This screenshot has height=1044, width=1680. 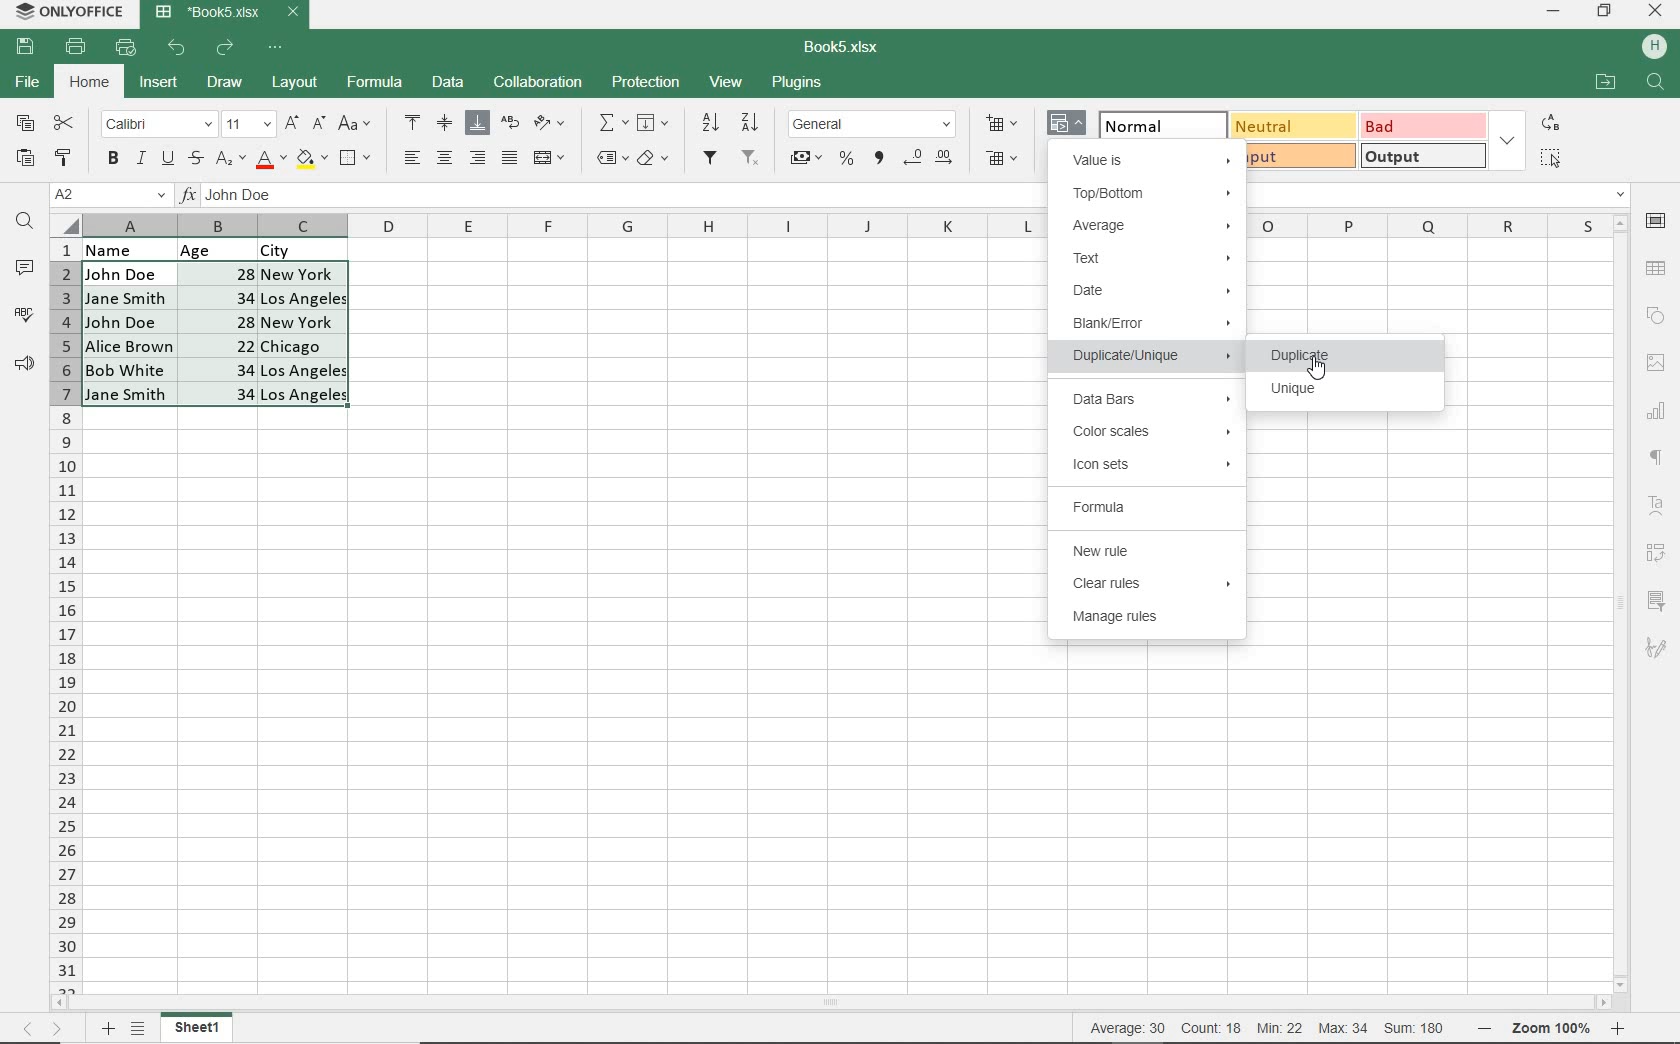 I want to click on NORMAL, so click(x=1153, y=123).